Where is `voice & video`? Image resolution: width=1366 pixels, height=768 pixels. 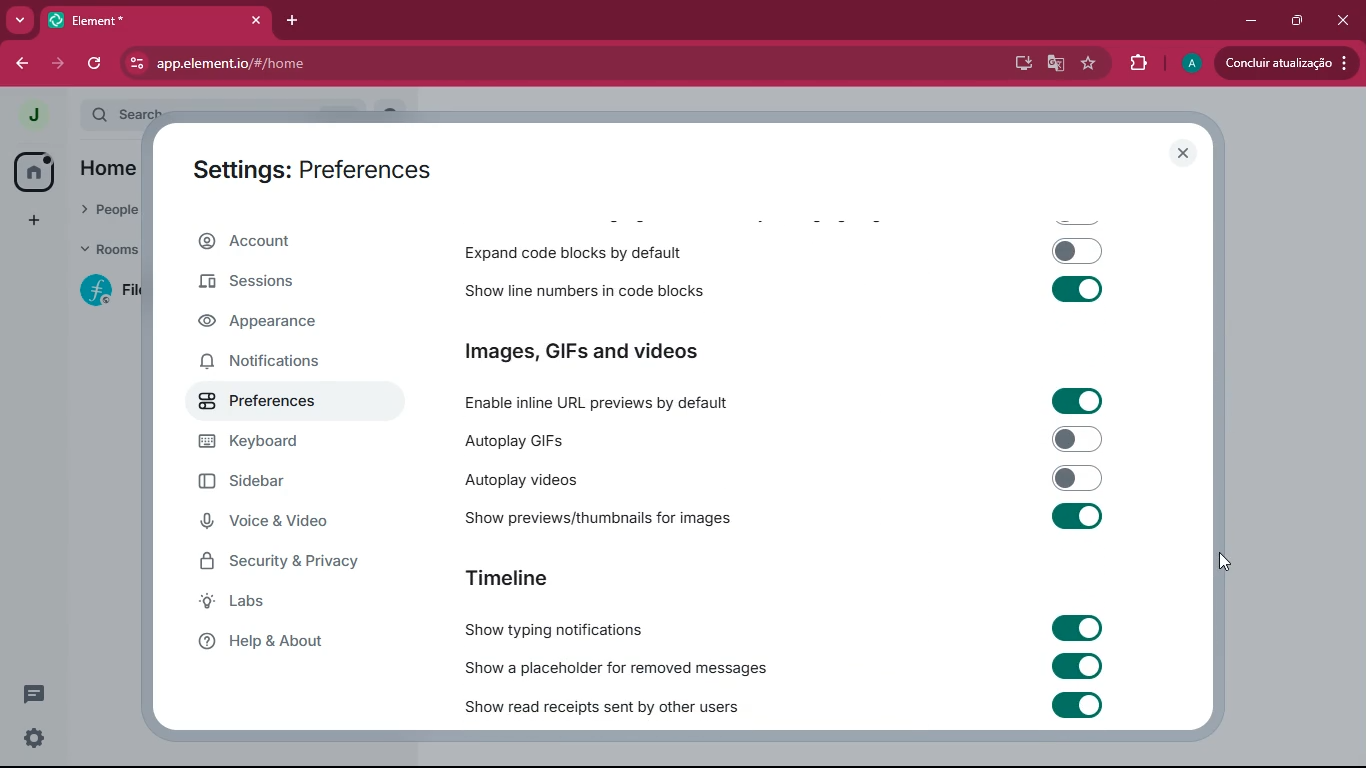 voice & video is located at coordinates (277, 523).